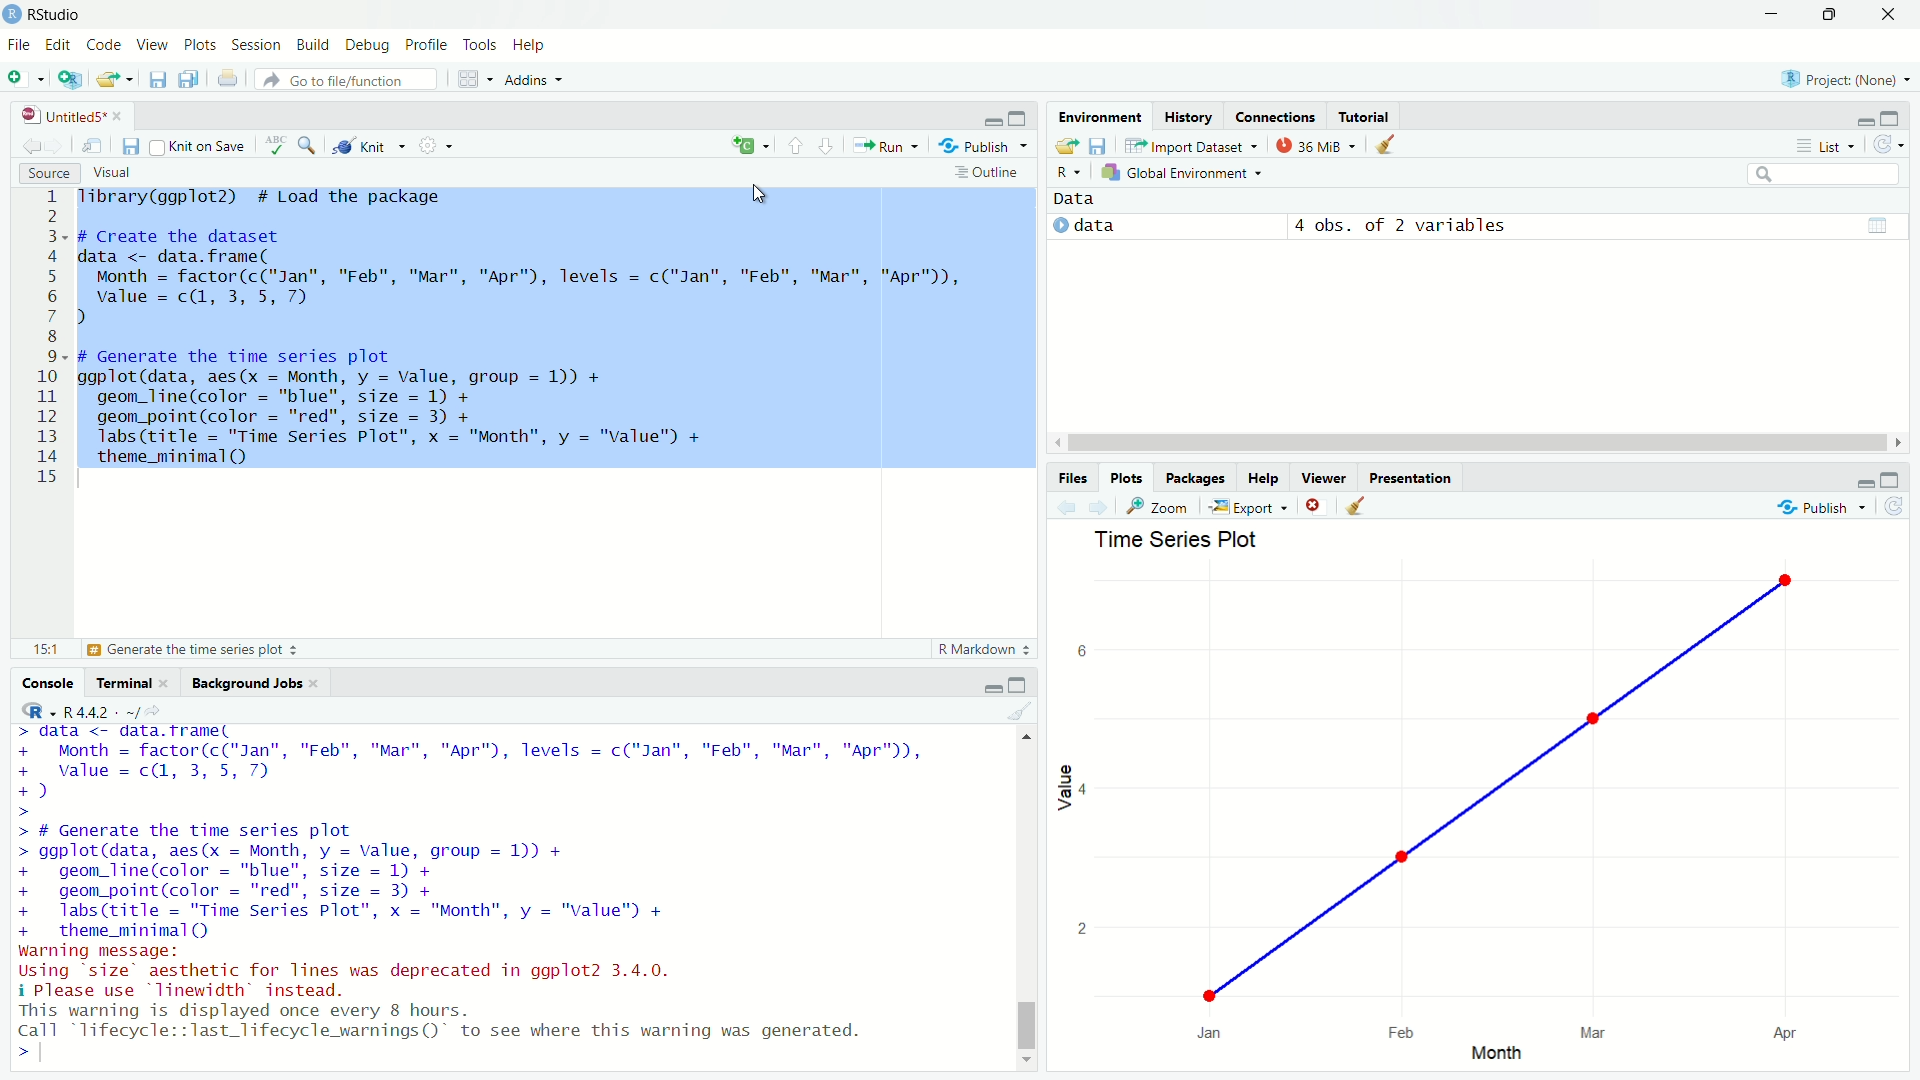 Image resolution: width=1920 pixels, height=1080 pixels. Describe the element at coordinates (1388, 146) in the screenshot. I see `clear objects from the workspace` at that location.